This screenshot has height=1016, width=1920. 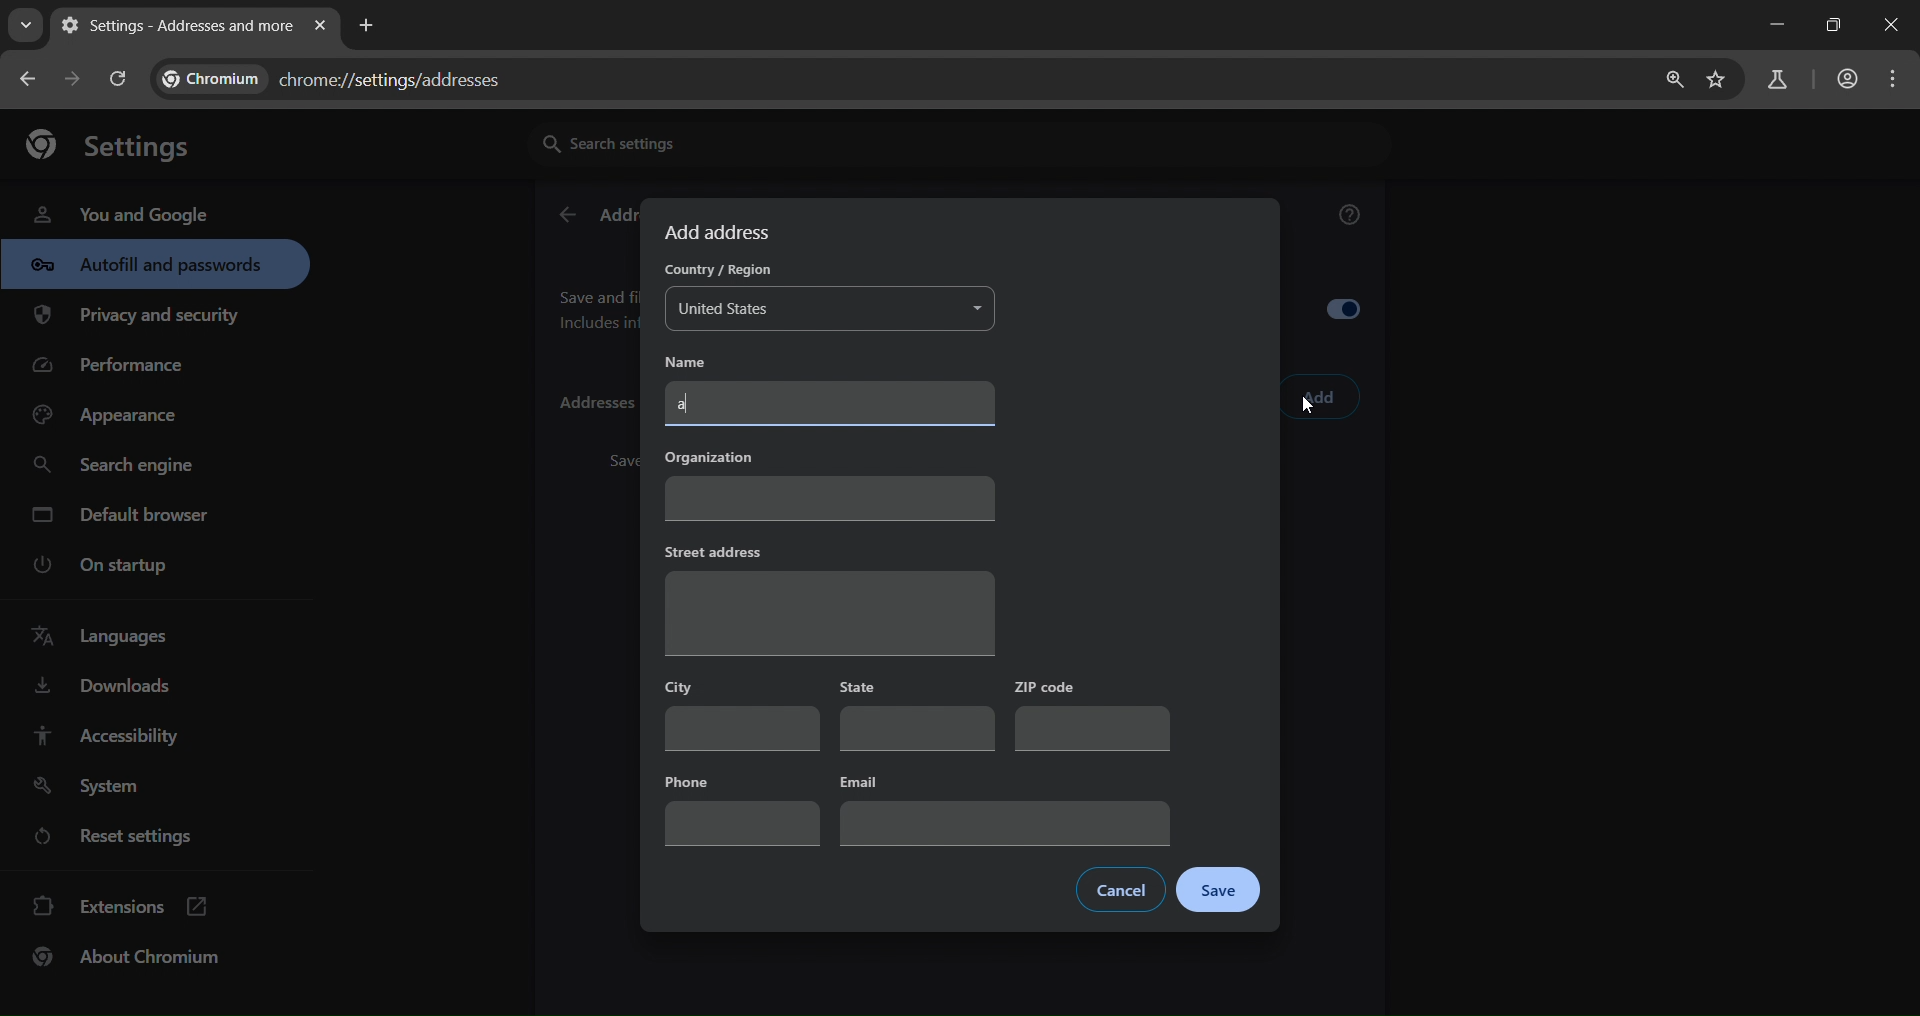 I want to click on back, so click(x=566, y=216).